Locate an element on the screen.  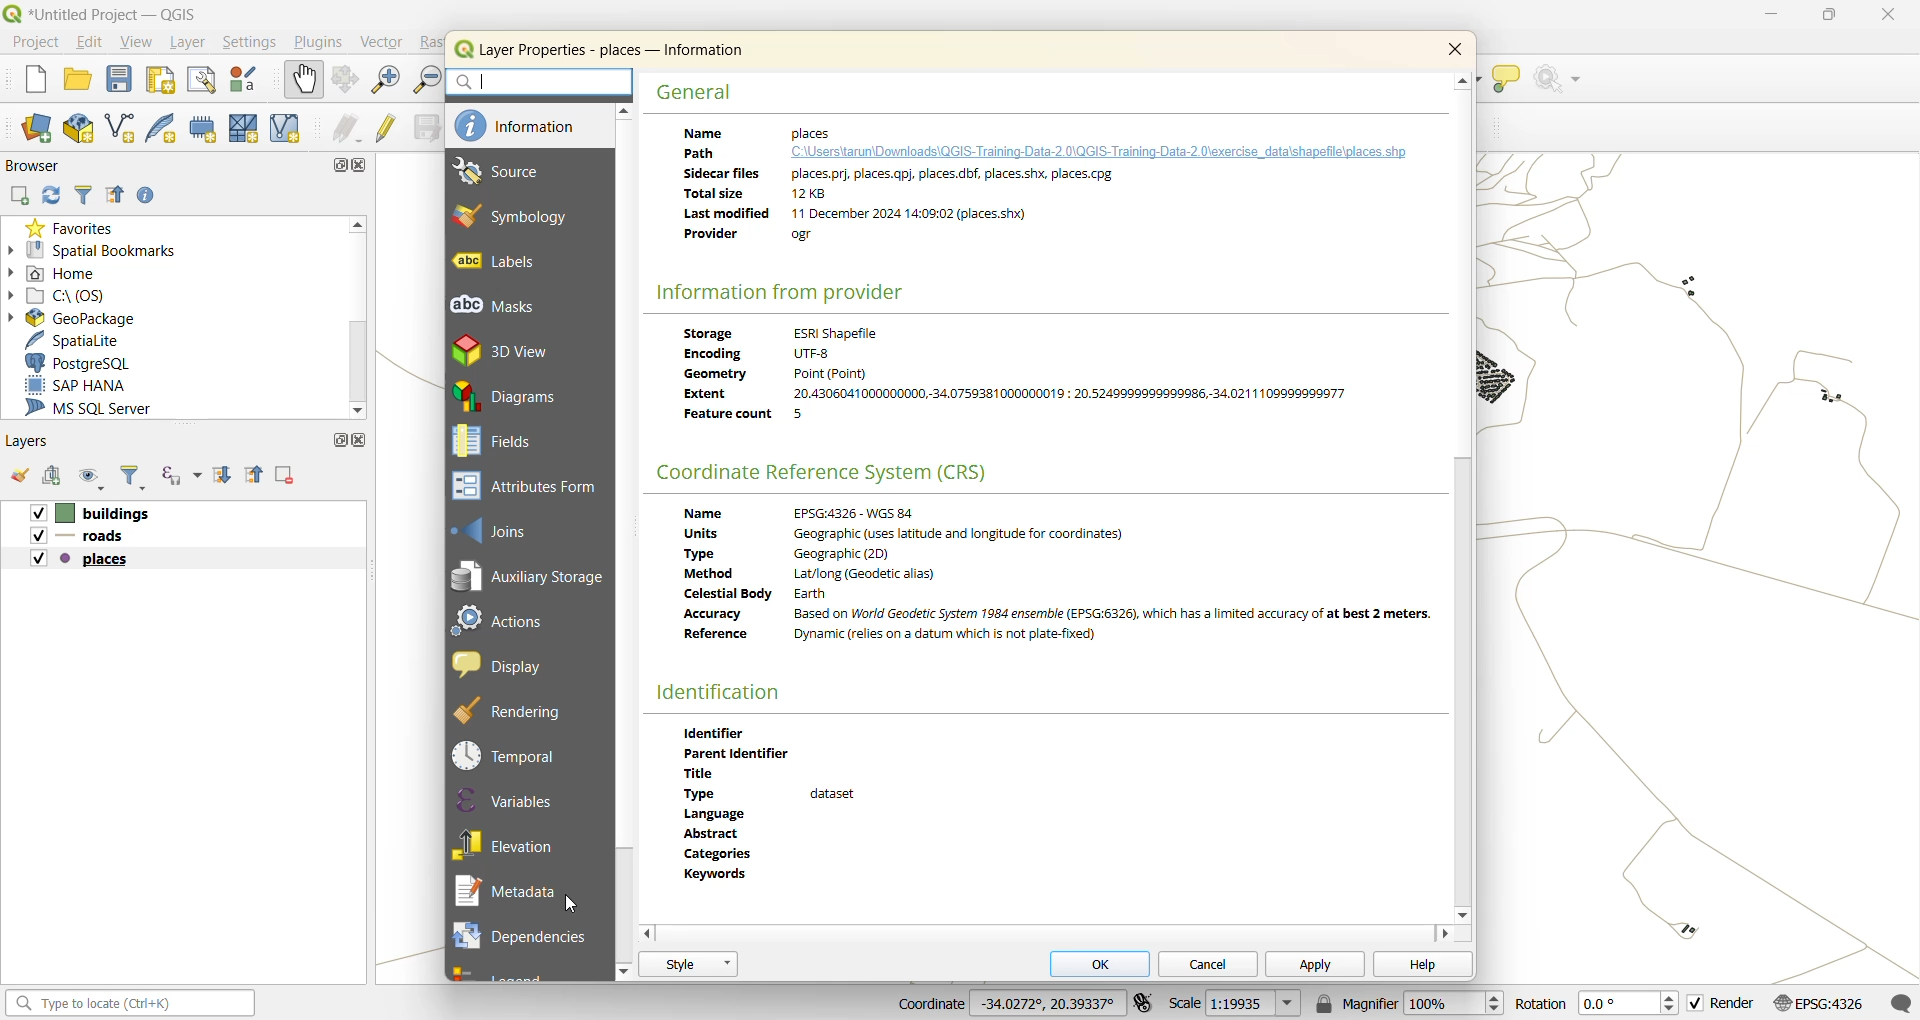
actions is located at coordinates (503, 626).